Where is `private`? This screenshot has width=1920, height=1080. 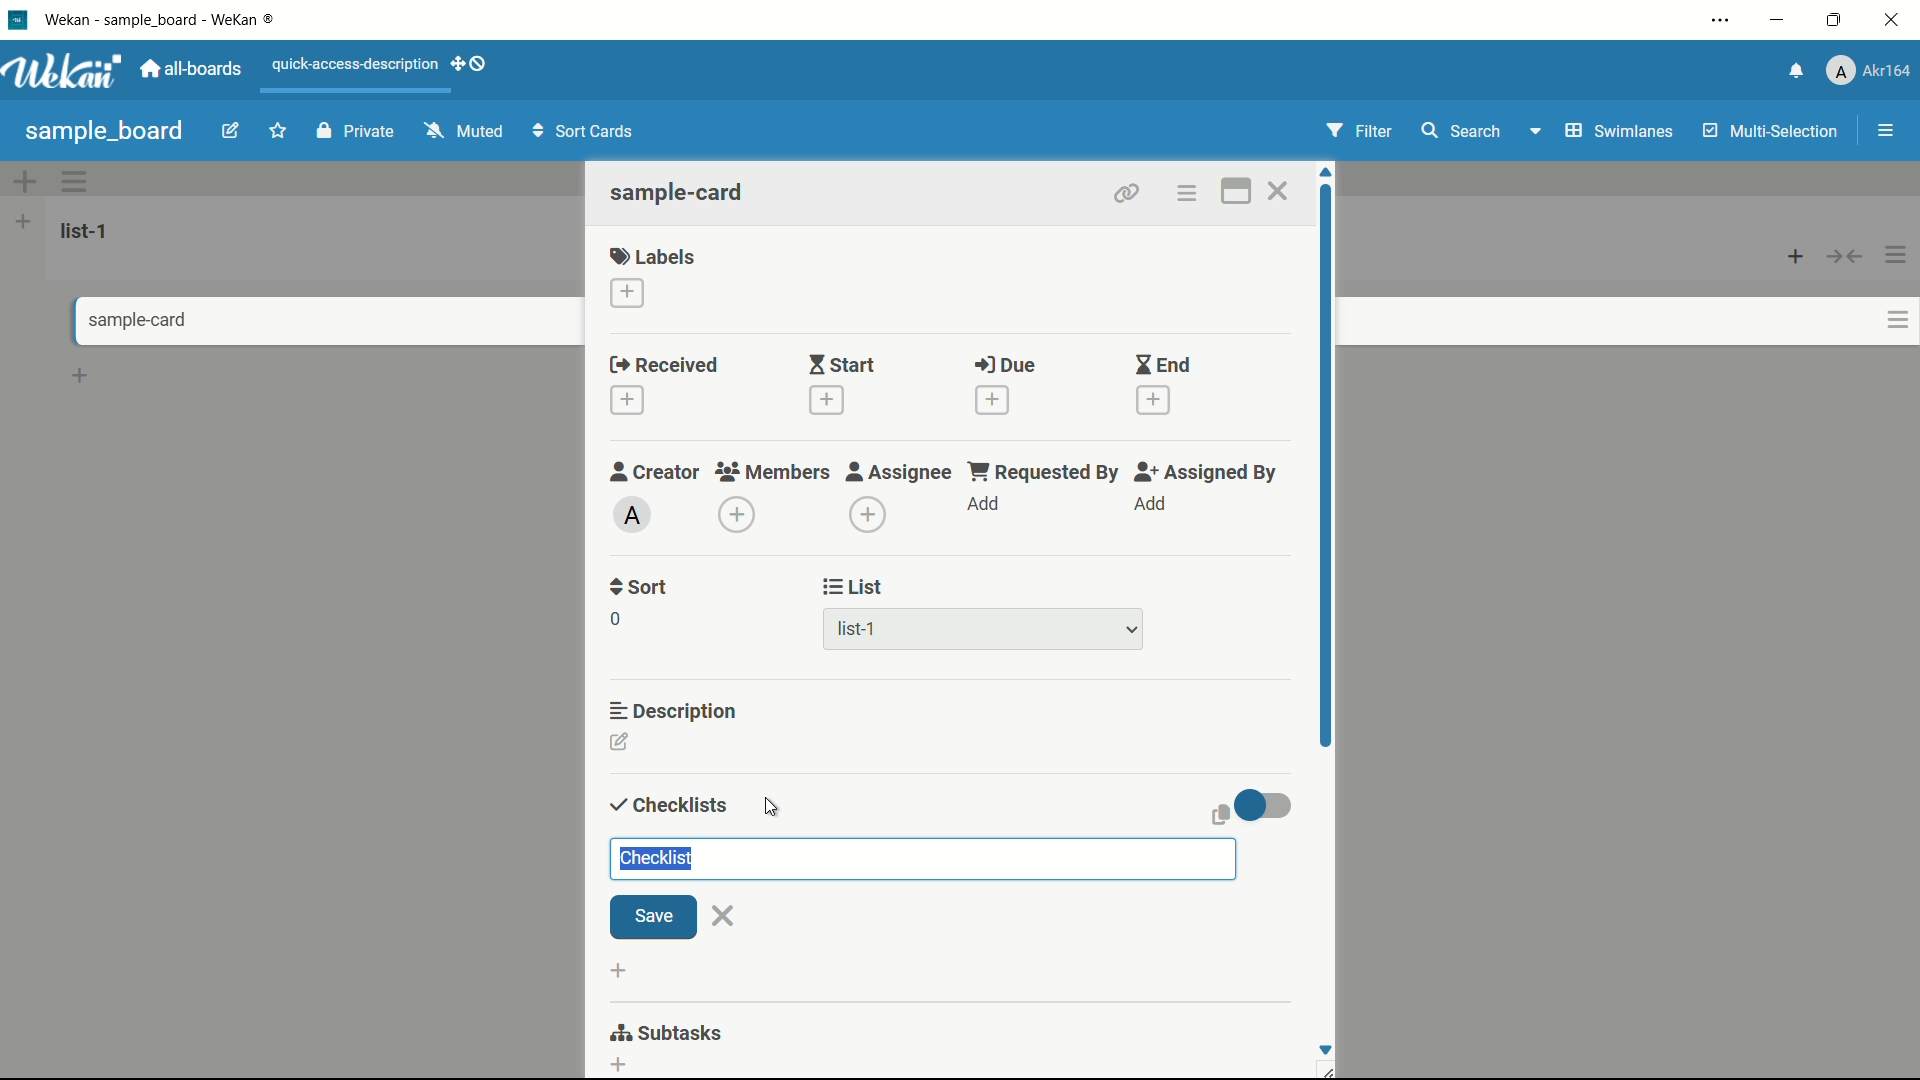
private is located at coordinates (356, 133).